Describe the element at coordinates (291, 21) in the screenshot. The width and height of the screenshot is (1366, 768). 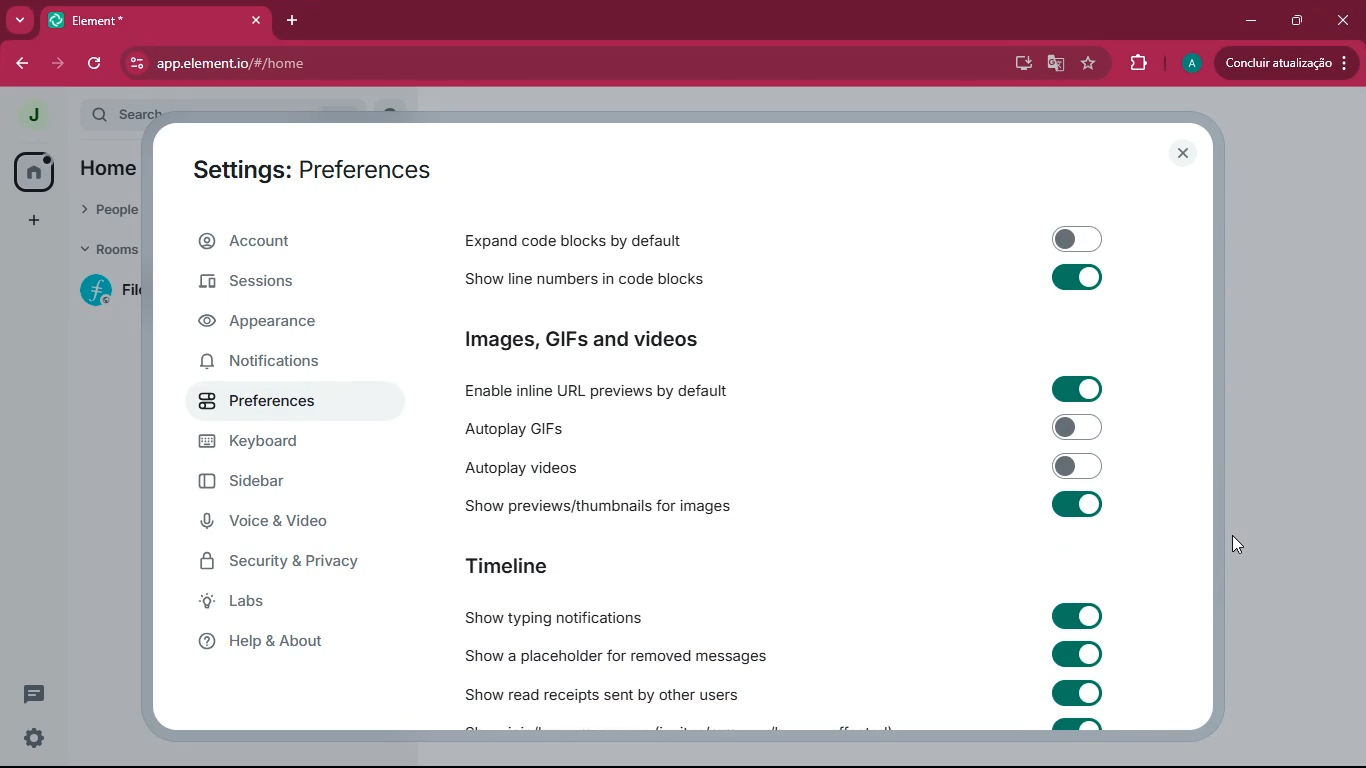
I see `add tab` at that location.